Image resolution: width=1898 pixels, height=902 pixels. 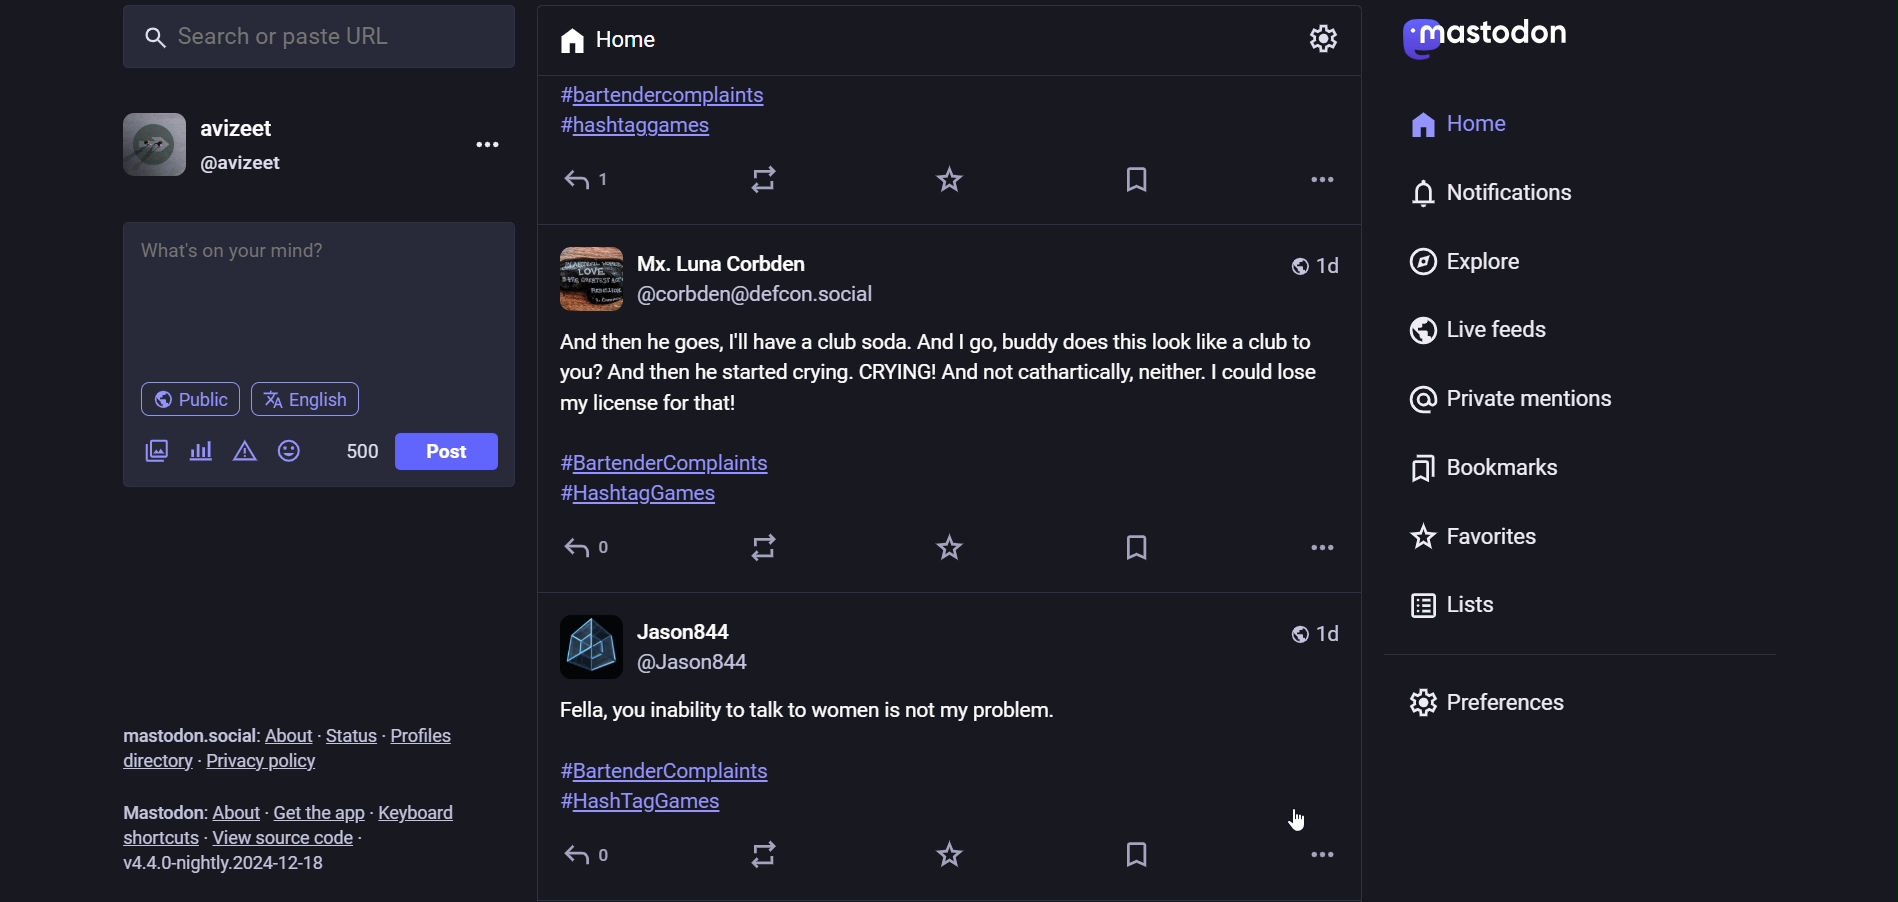 I want to click on emojis, so click(x=293, y=454).